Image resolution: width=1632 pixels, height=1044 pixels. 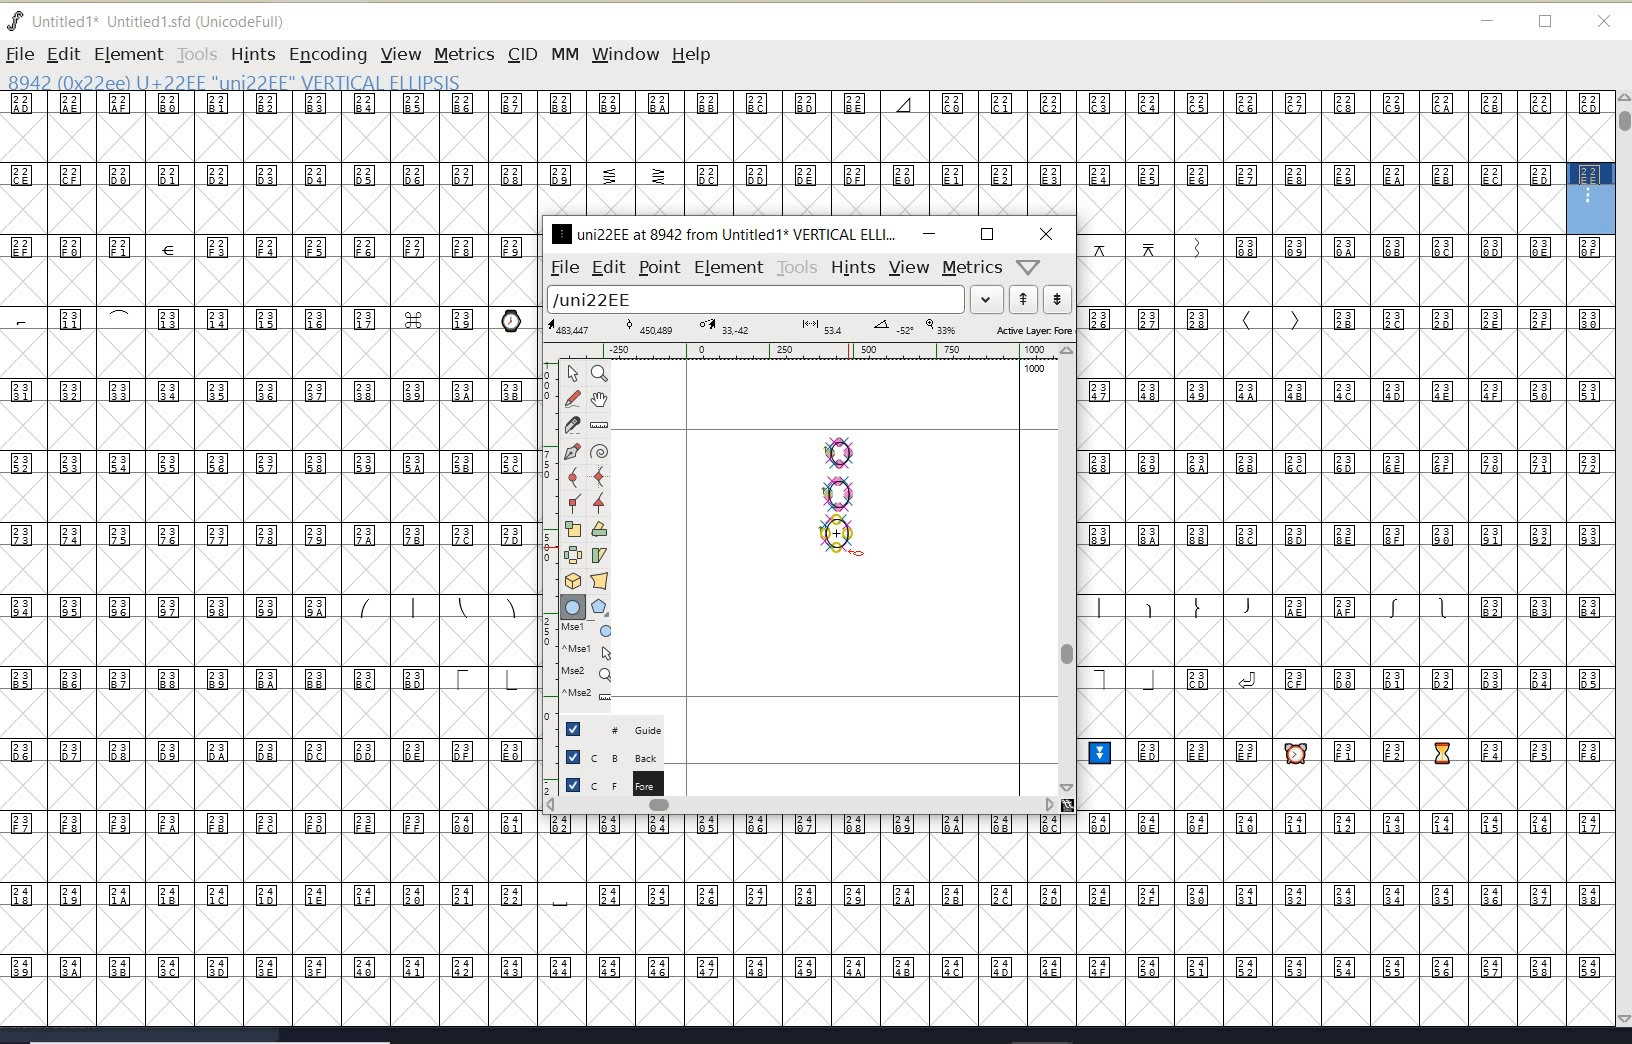 What do you see at coordinates (987, 234) in the screenshot?
I see `restore` at bounding box center [987, 234].